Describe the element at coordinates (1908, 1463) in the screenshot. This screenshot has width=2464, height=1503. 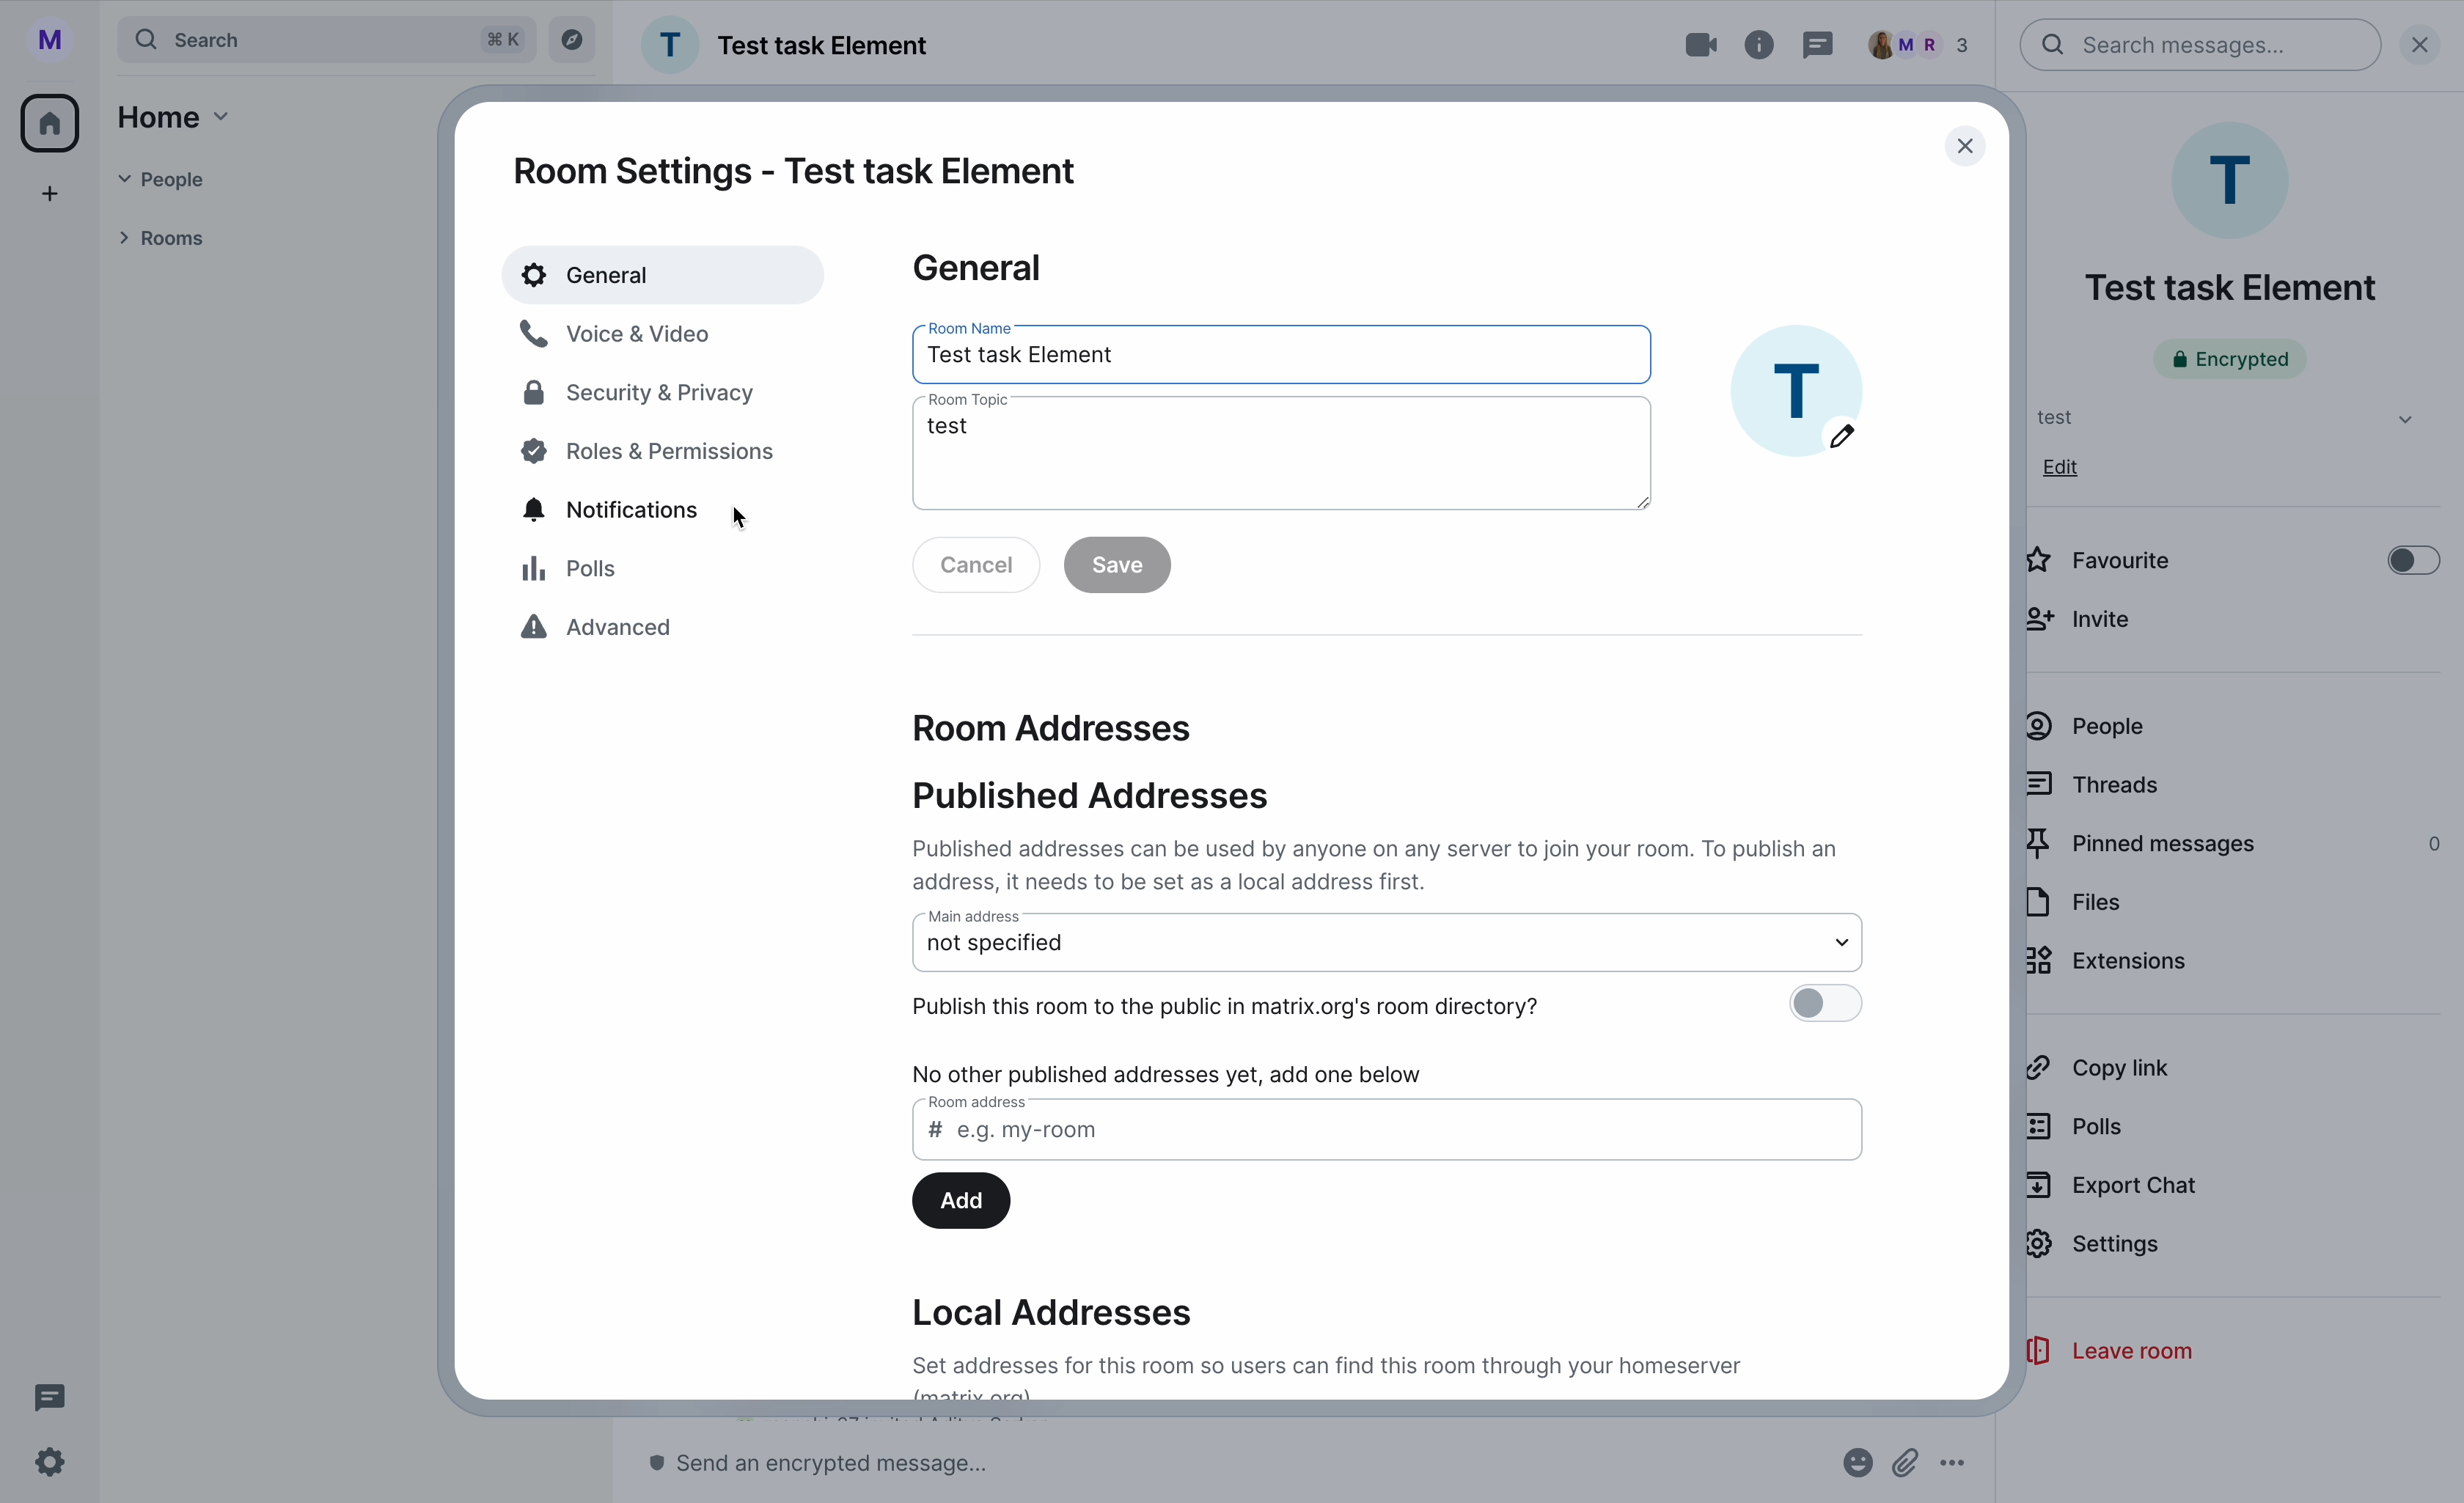
I see `attach file` at that location.